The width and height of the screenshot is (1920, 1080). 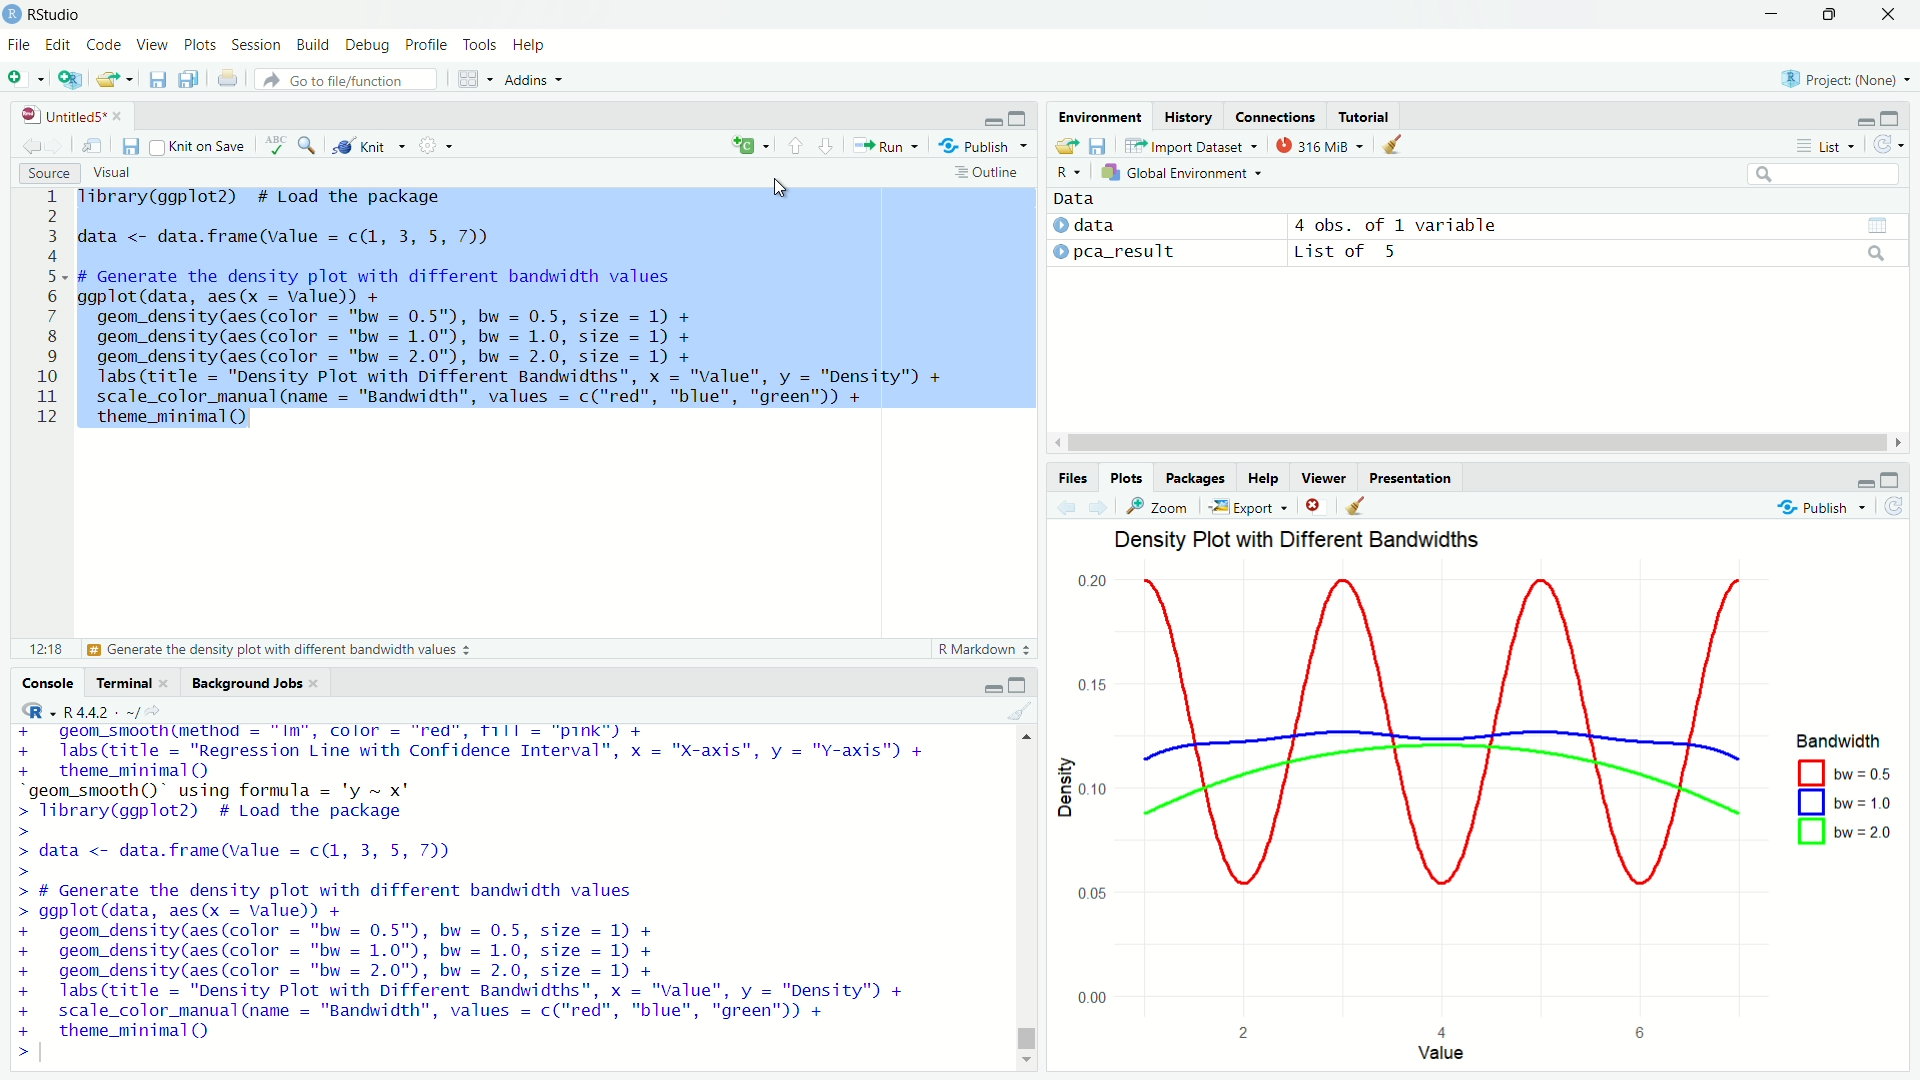 I want to click on maximize, so click(x=1890, y=117).